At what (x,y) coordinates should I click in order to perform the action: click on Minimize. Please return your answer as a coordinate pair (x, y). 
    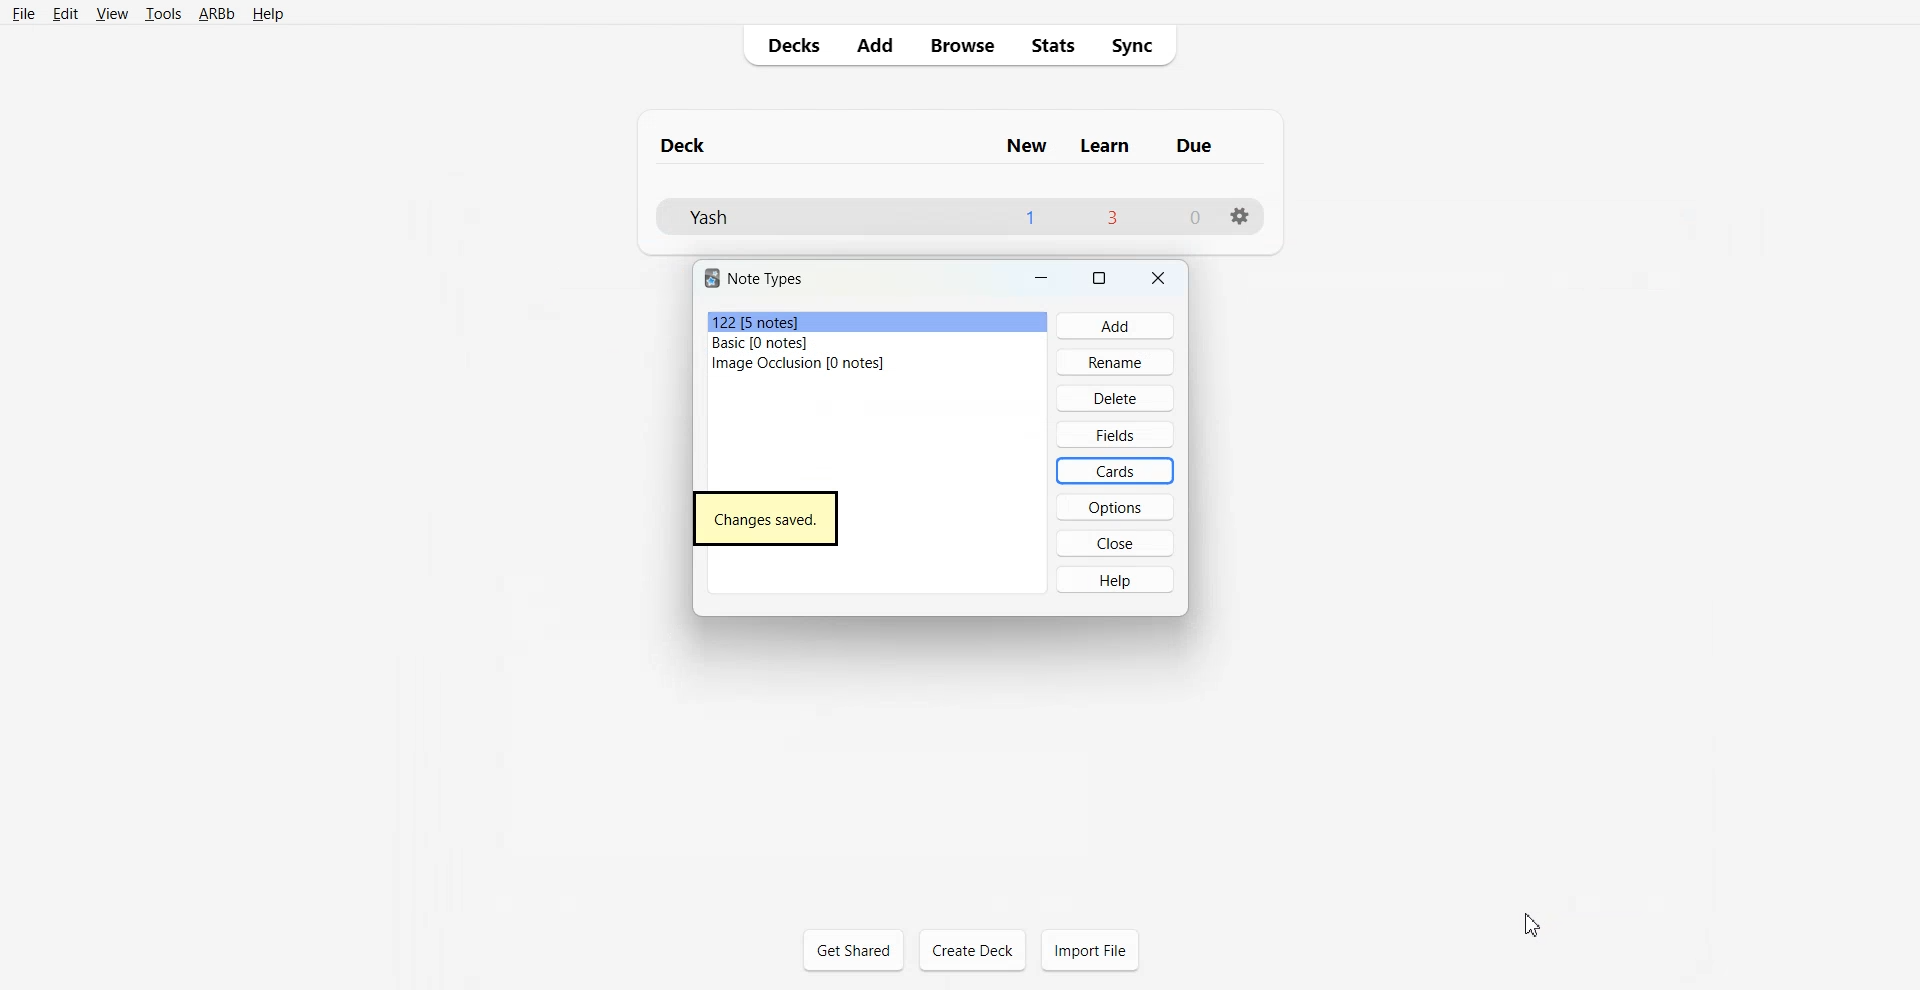
    Looking at the image, I should click on (1030, 279).